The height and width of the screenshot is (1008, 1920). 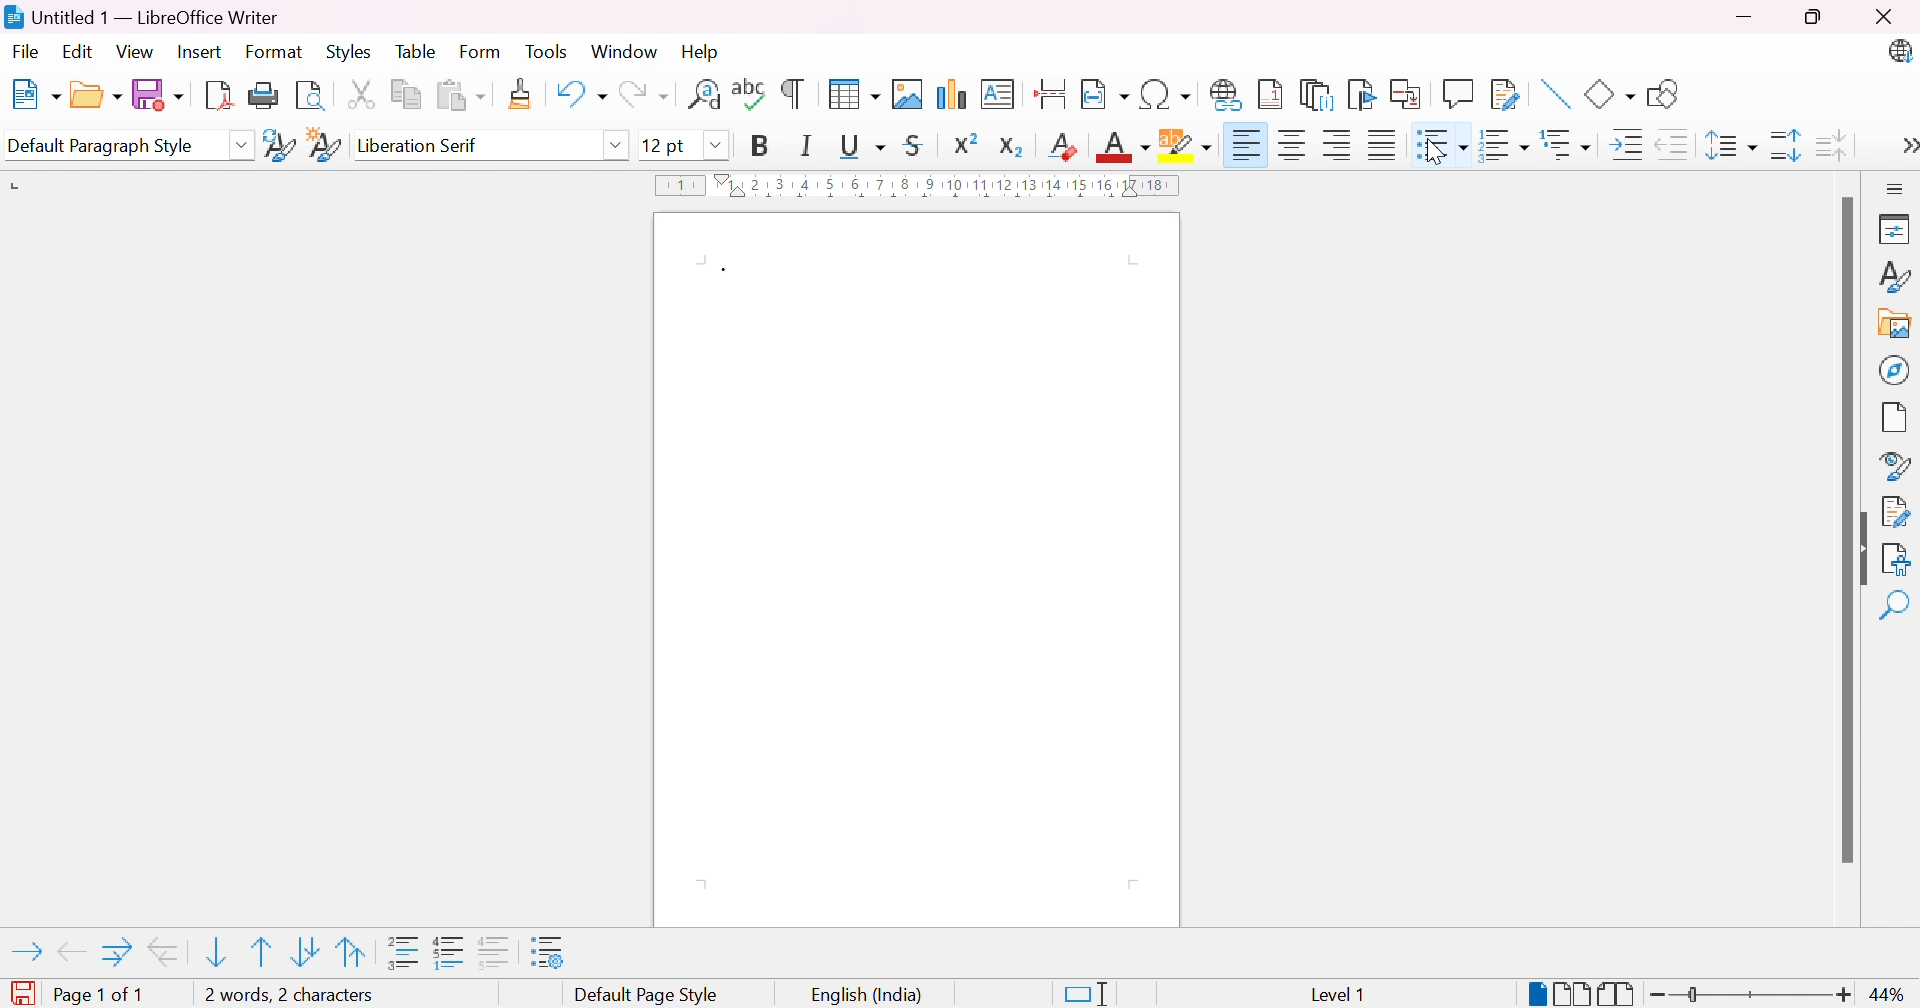 What do you see at coordinates (163, 951) in the screenshot?
I see `Promote outline level with subpoints` at bounding box center [163, 951].